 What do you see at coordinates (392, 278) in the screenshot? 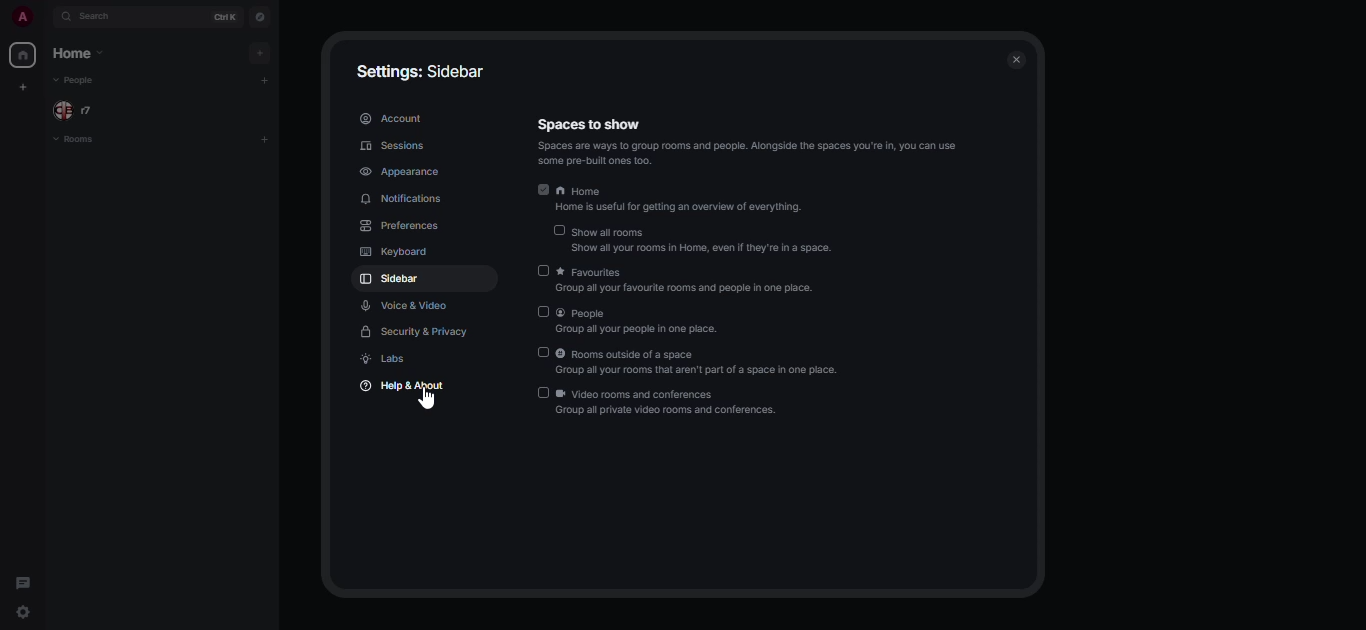
I see `sidebar` at bounding box center [392, 278].